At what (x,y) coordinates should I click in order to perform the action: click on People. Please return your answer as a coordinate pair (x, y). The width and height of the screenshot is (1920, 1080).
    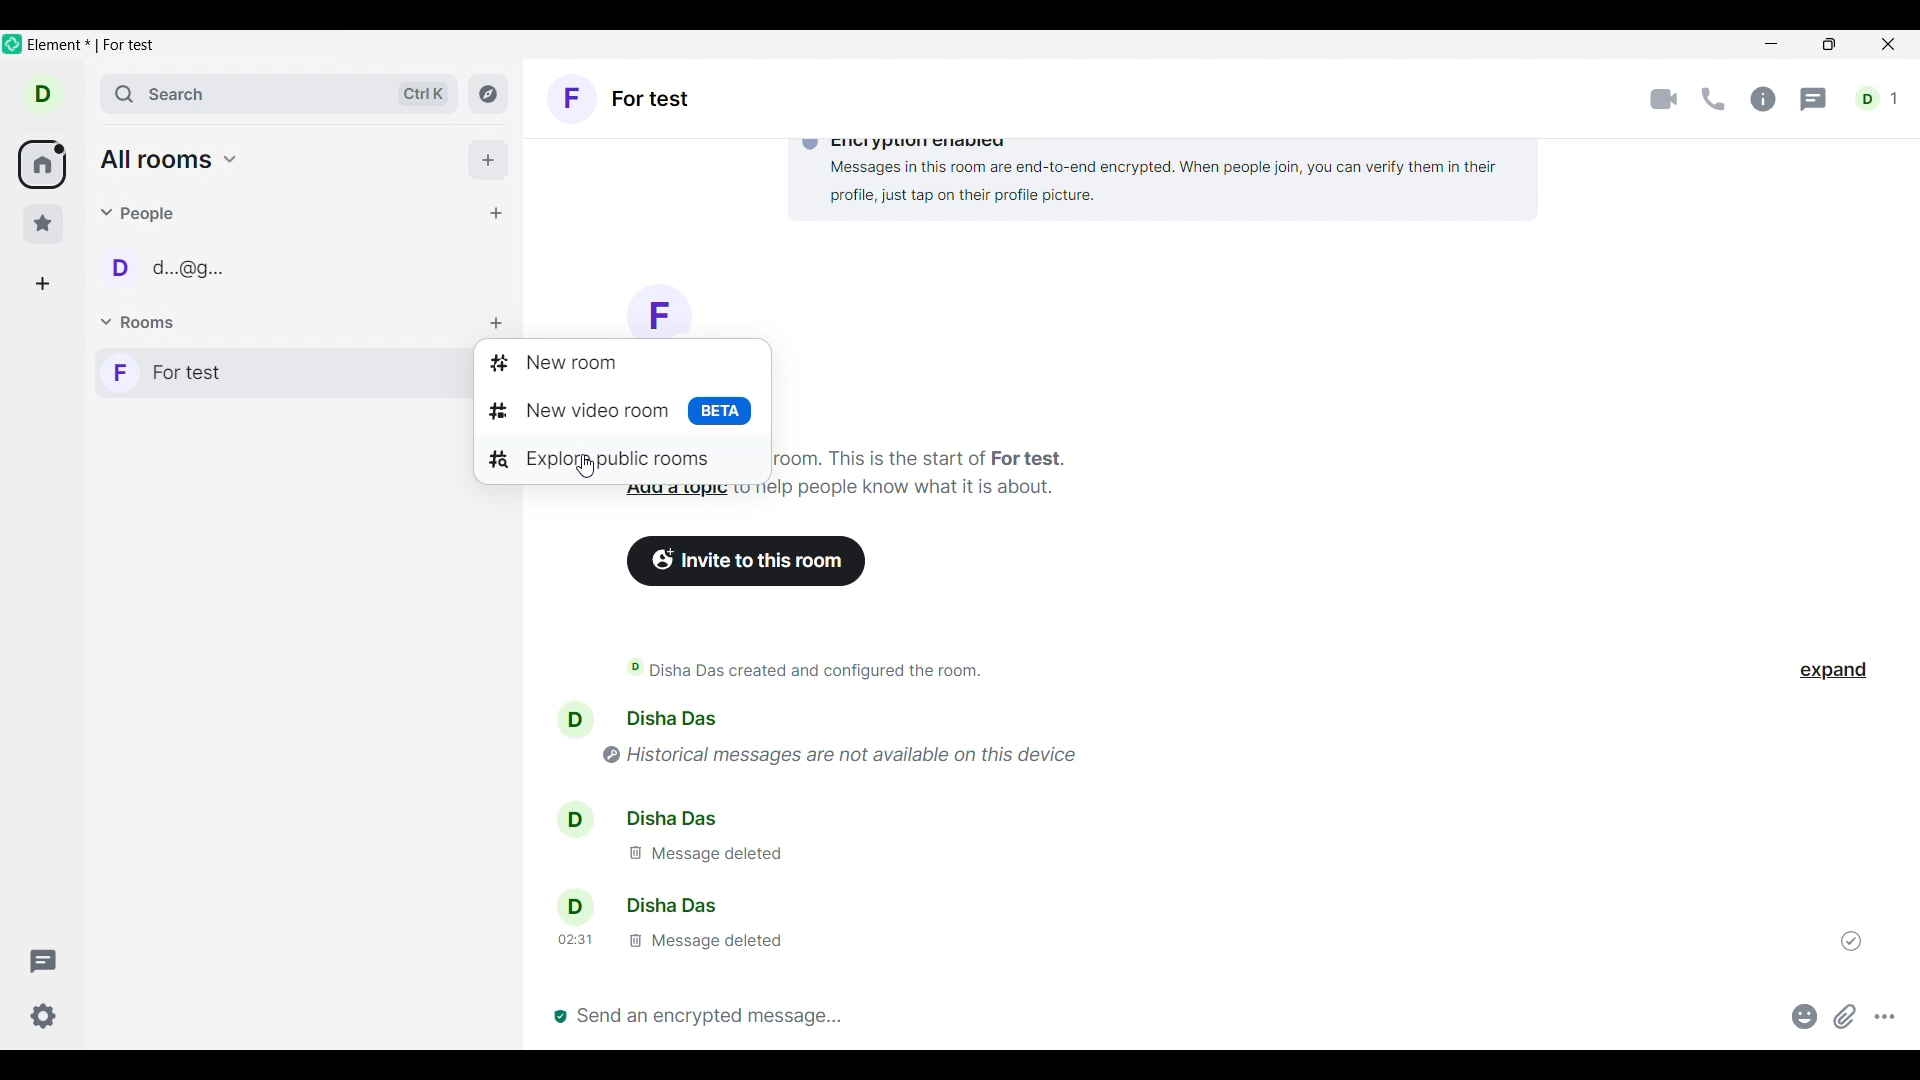
    Looking at the image, I should click on (139, 214).